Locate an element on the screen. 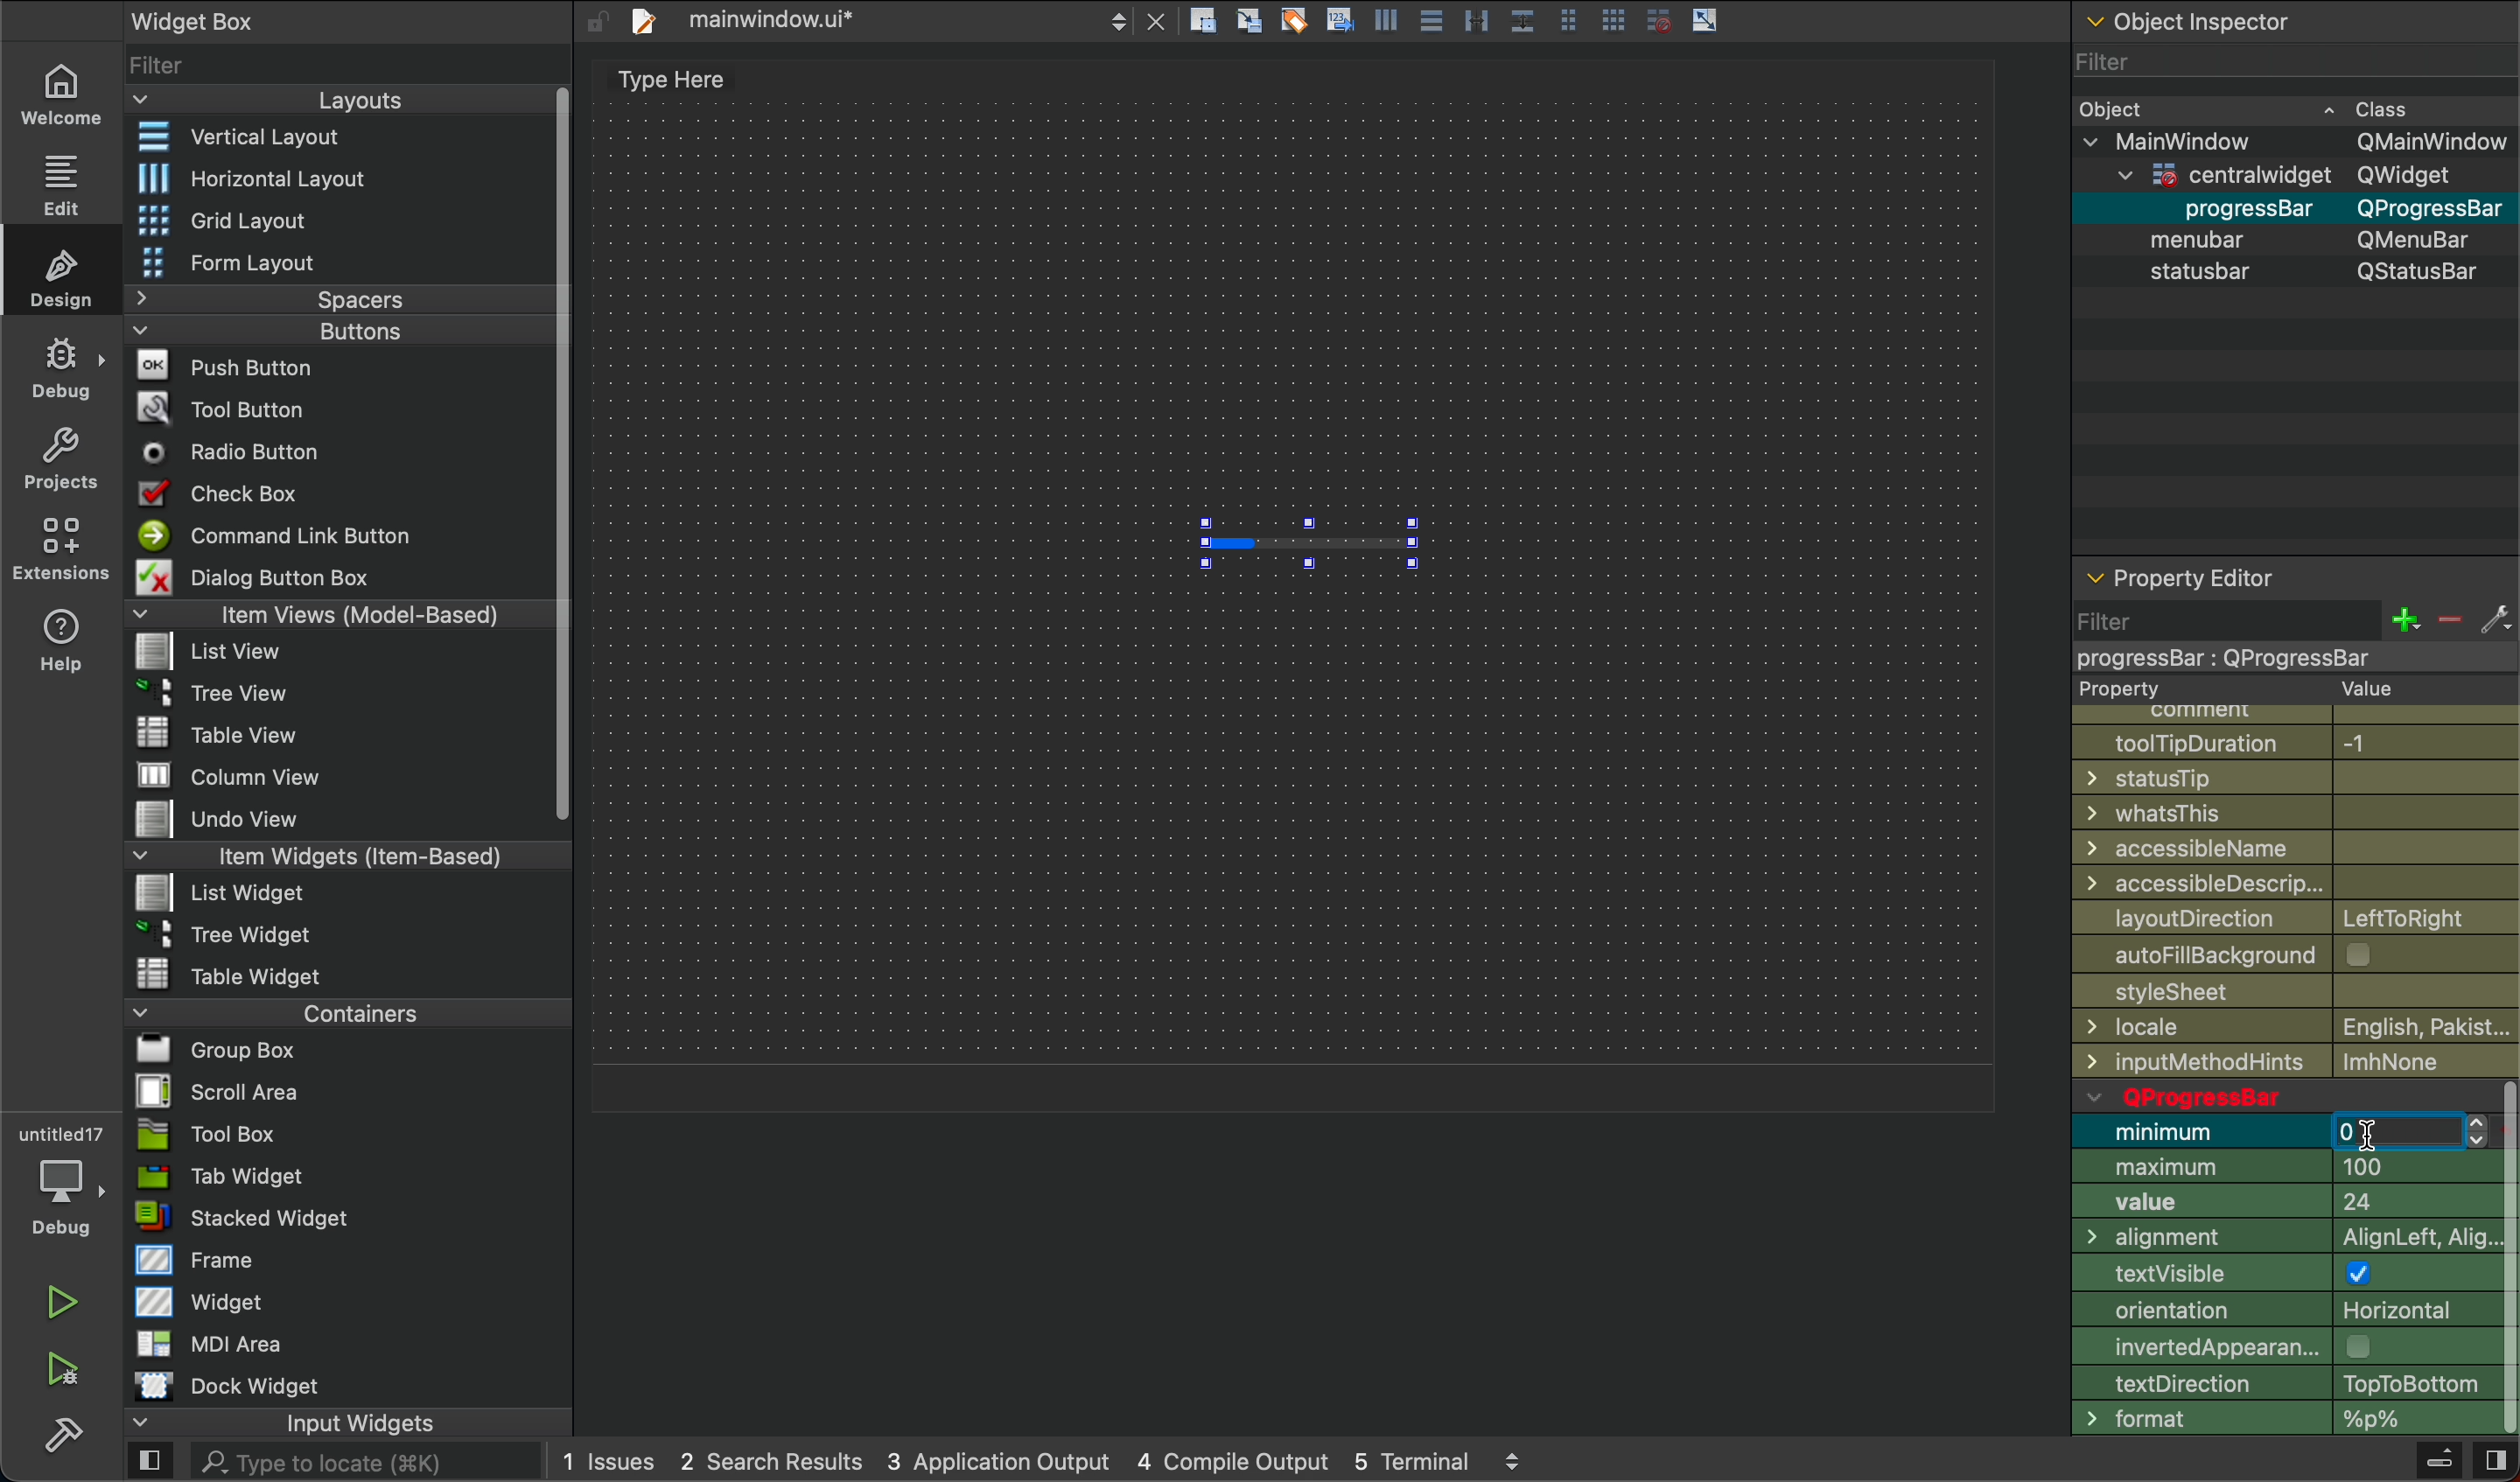  File is located at coordinates (223, 891).